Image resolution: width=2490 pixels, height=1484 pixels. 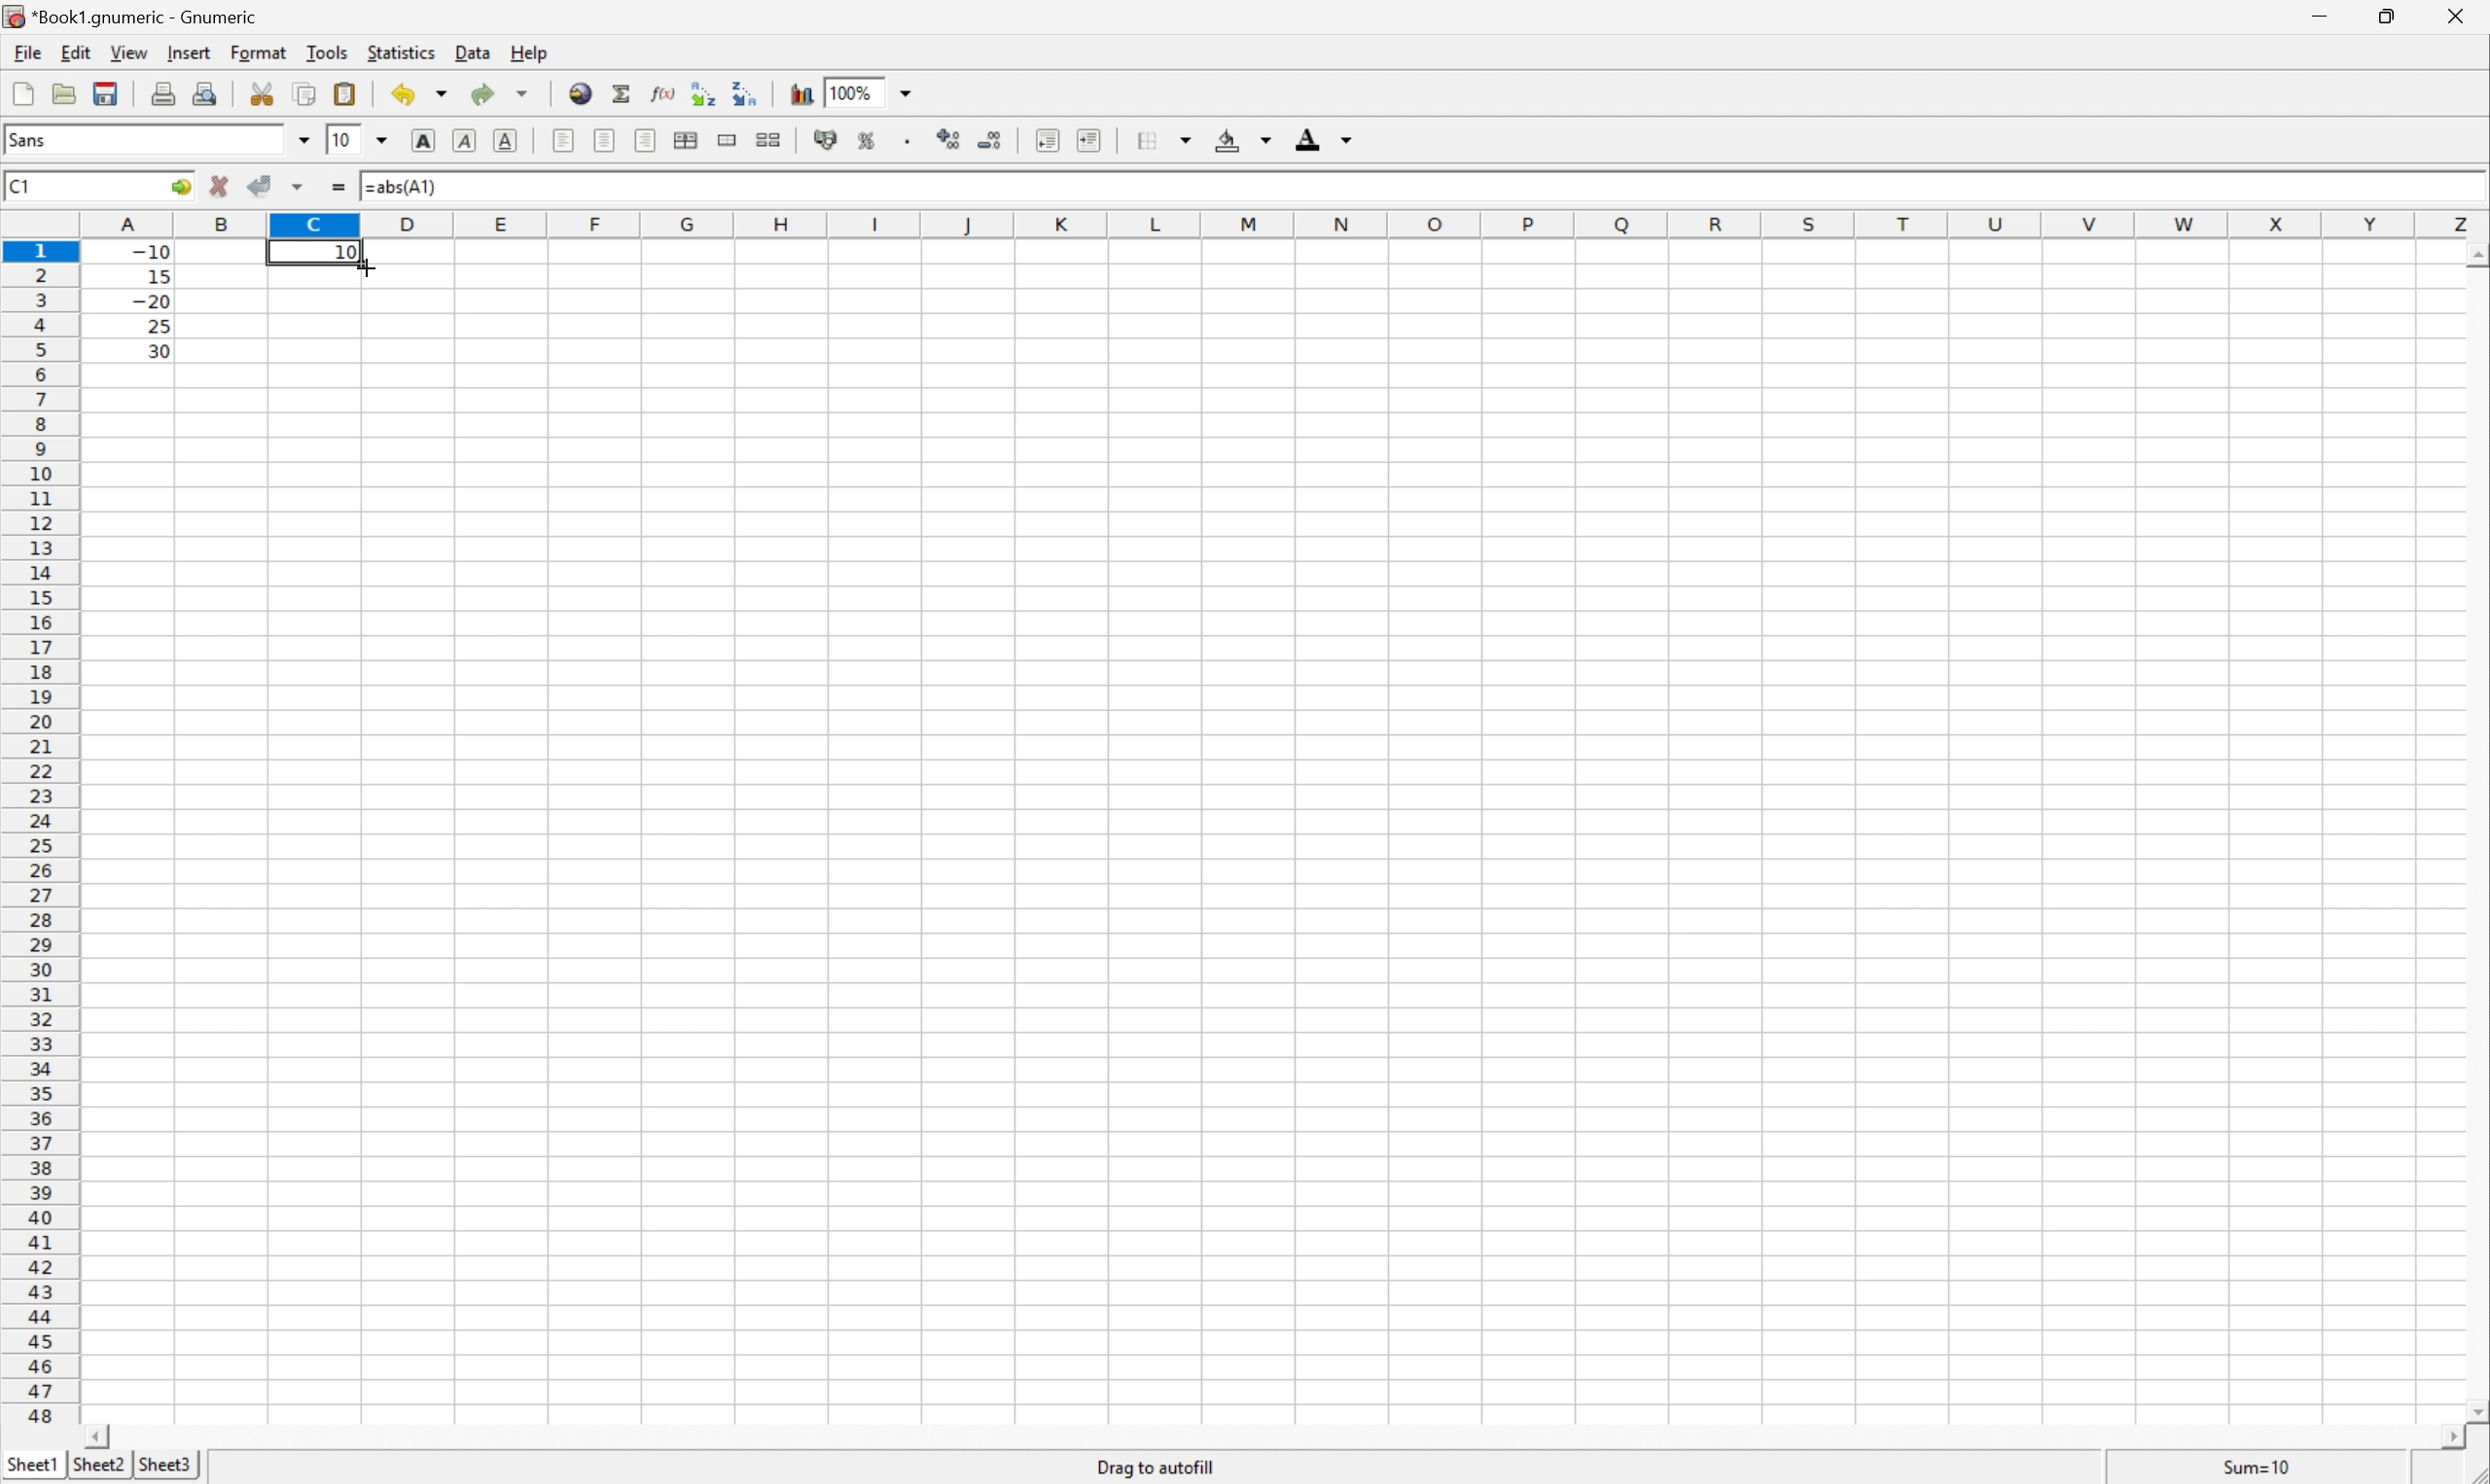 What do you see at coordinates (167, 92) in the screenshot?
I see `Print the current File` at bounding box center [167, 92].